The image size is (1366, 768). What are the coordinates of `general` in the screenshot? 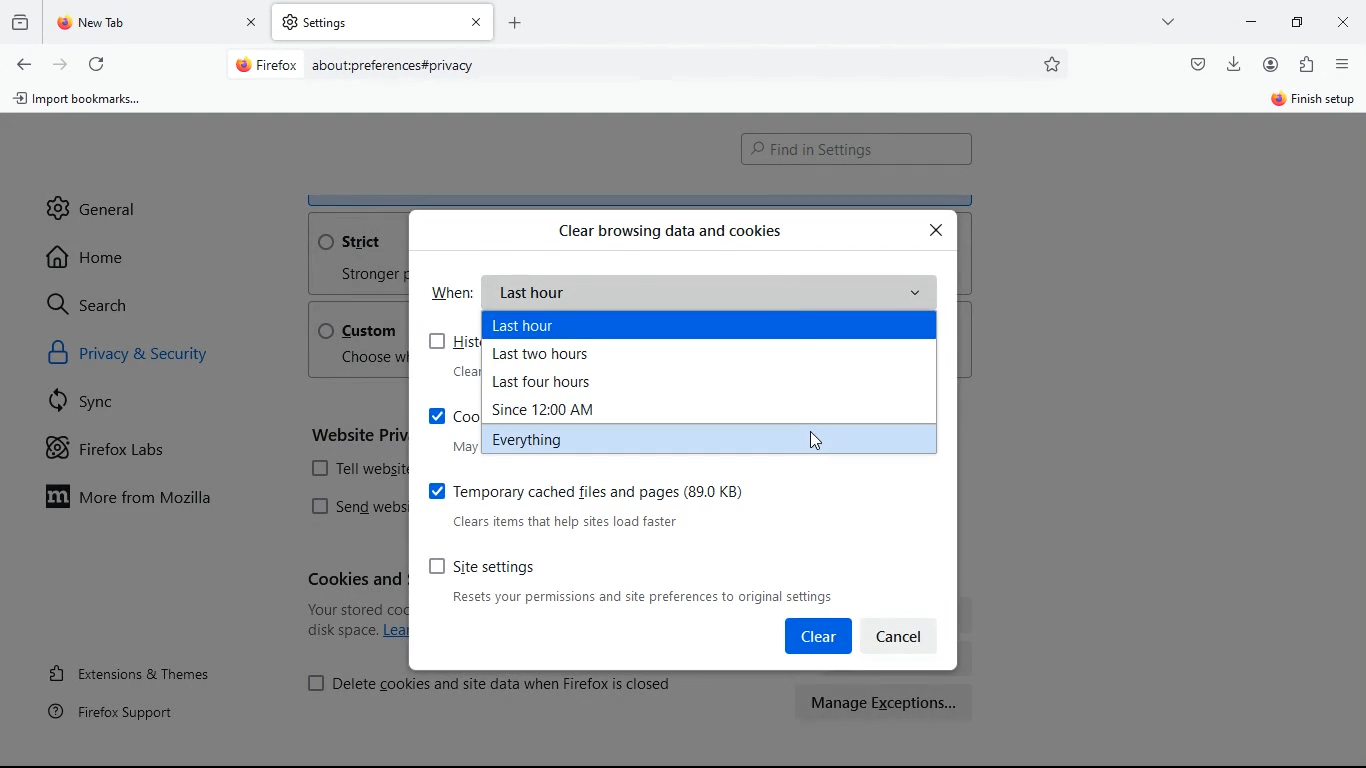 It's located at (93, 201).